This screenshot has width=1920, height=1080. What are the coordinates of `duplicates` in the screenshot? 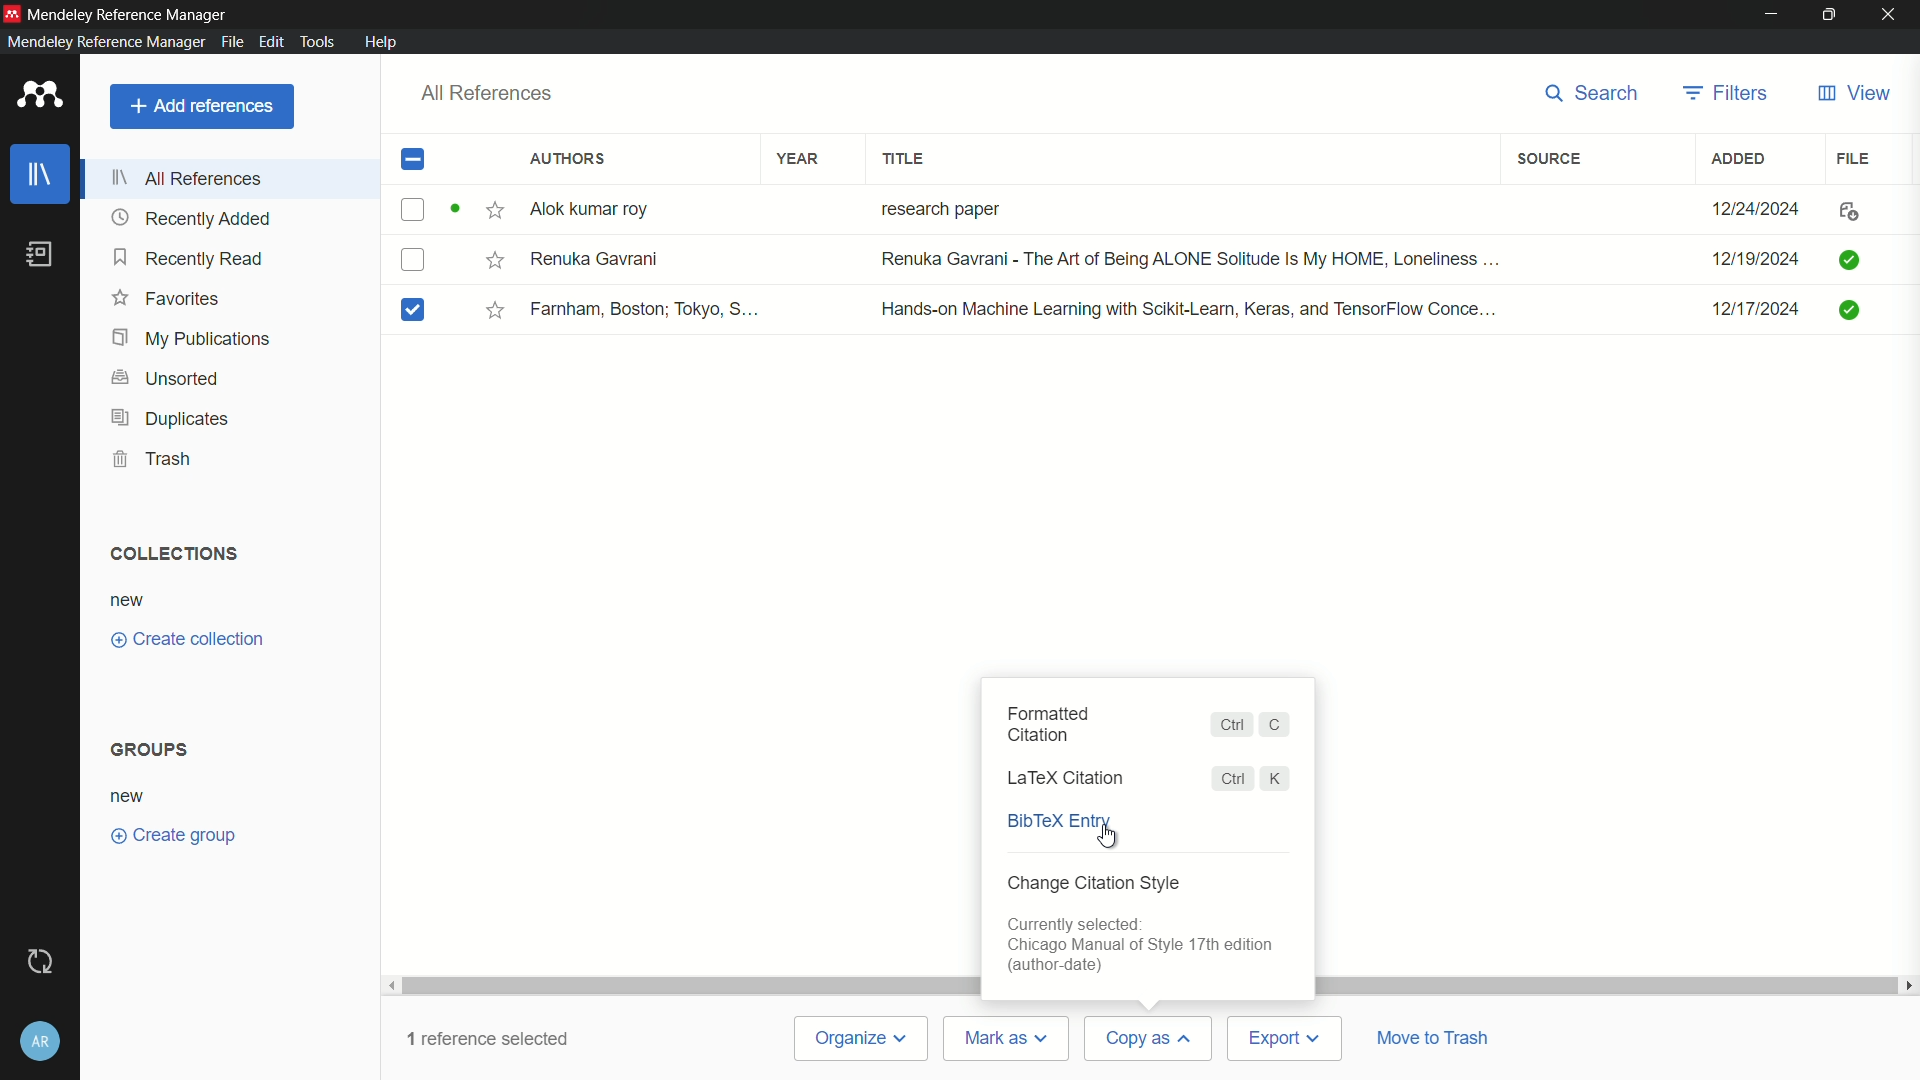 It's located at (167, 418).